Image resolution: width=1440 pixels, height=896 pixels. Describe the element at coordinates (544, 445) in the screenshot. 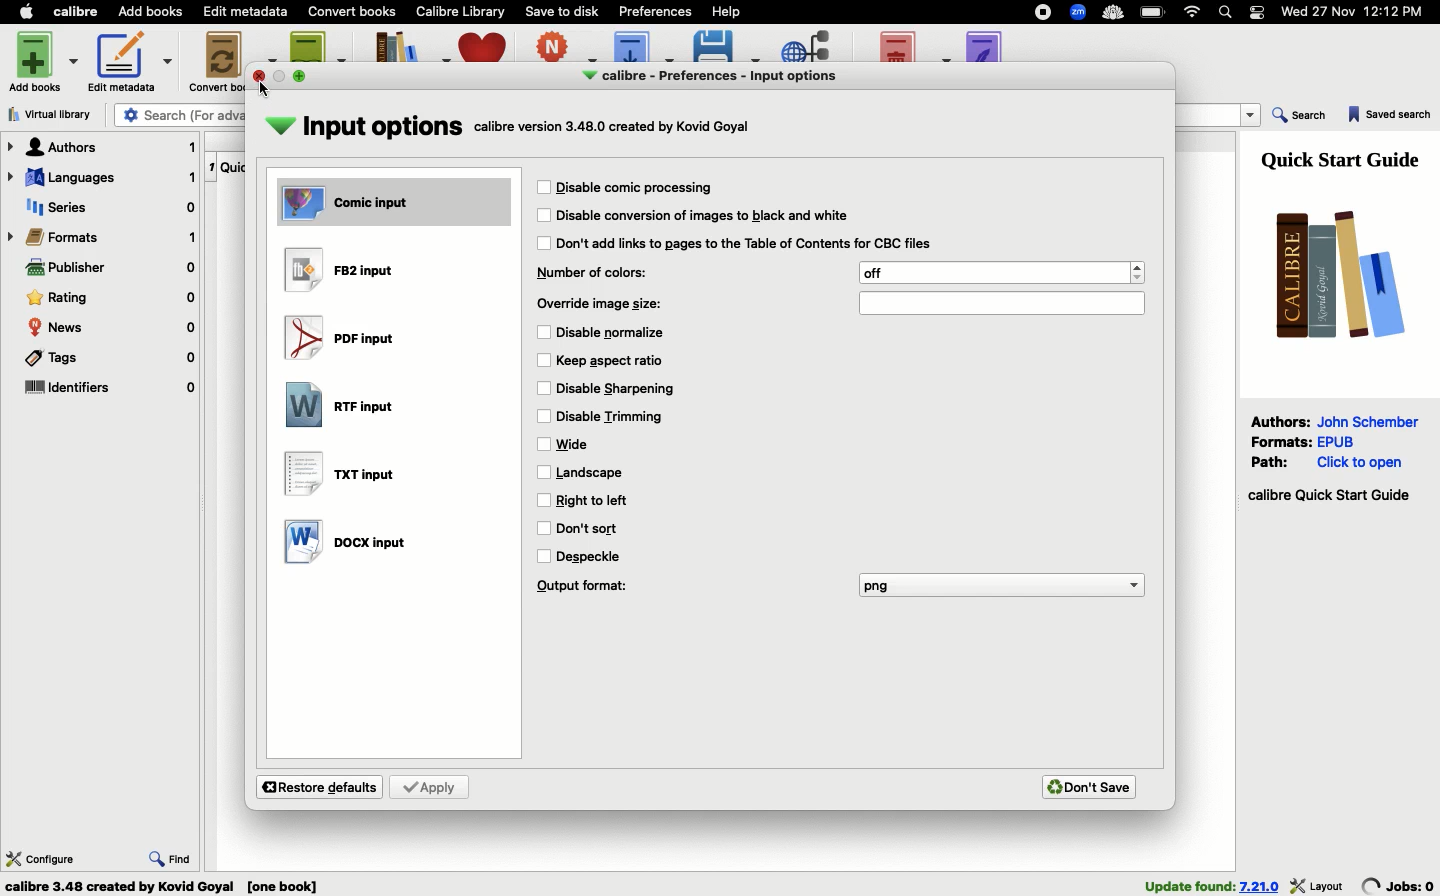

I see `Checkbox` at that location.